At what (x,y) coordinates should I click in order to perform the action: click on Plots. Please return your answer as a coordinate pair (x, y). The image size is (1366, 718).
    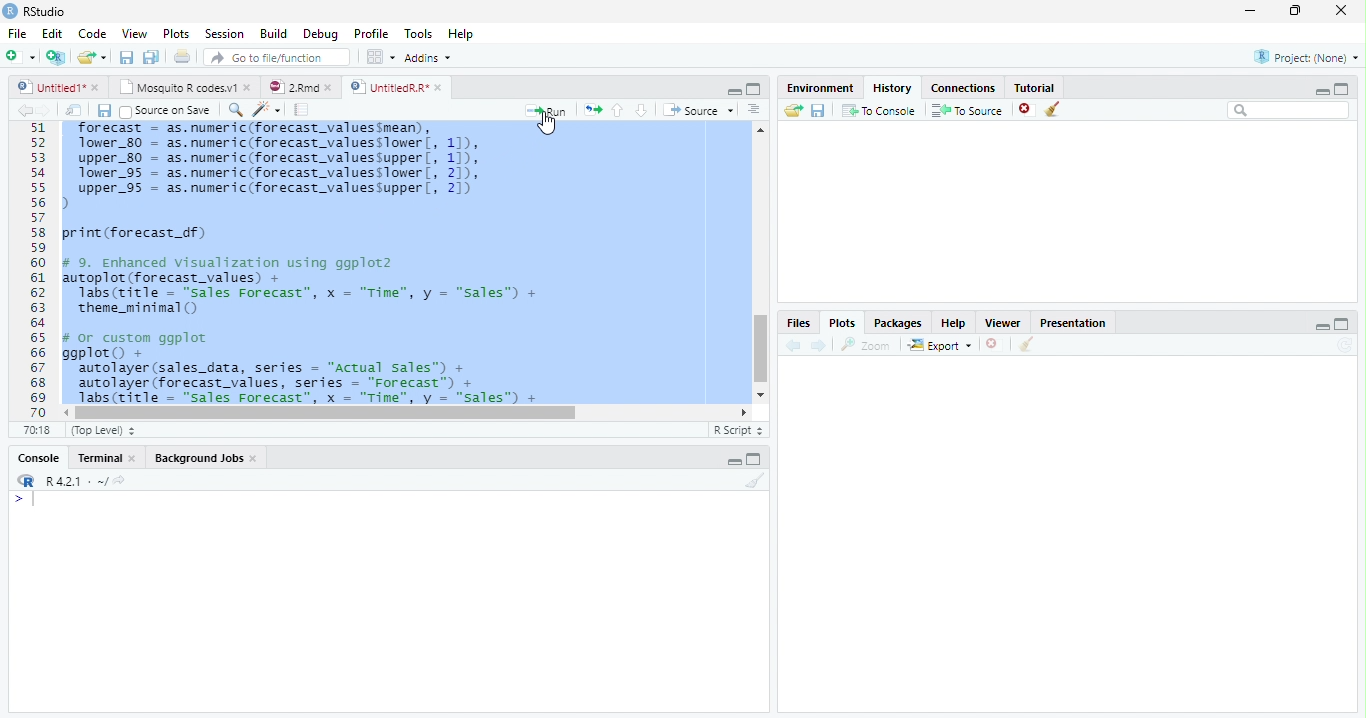
    Looking at the image, I should click on (843, 323).